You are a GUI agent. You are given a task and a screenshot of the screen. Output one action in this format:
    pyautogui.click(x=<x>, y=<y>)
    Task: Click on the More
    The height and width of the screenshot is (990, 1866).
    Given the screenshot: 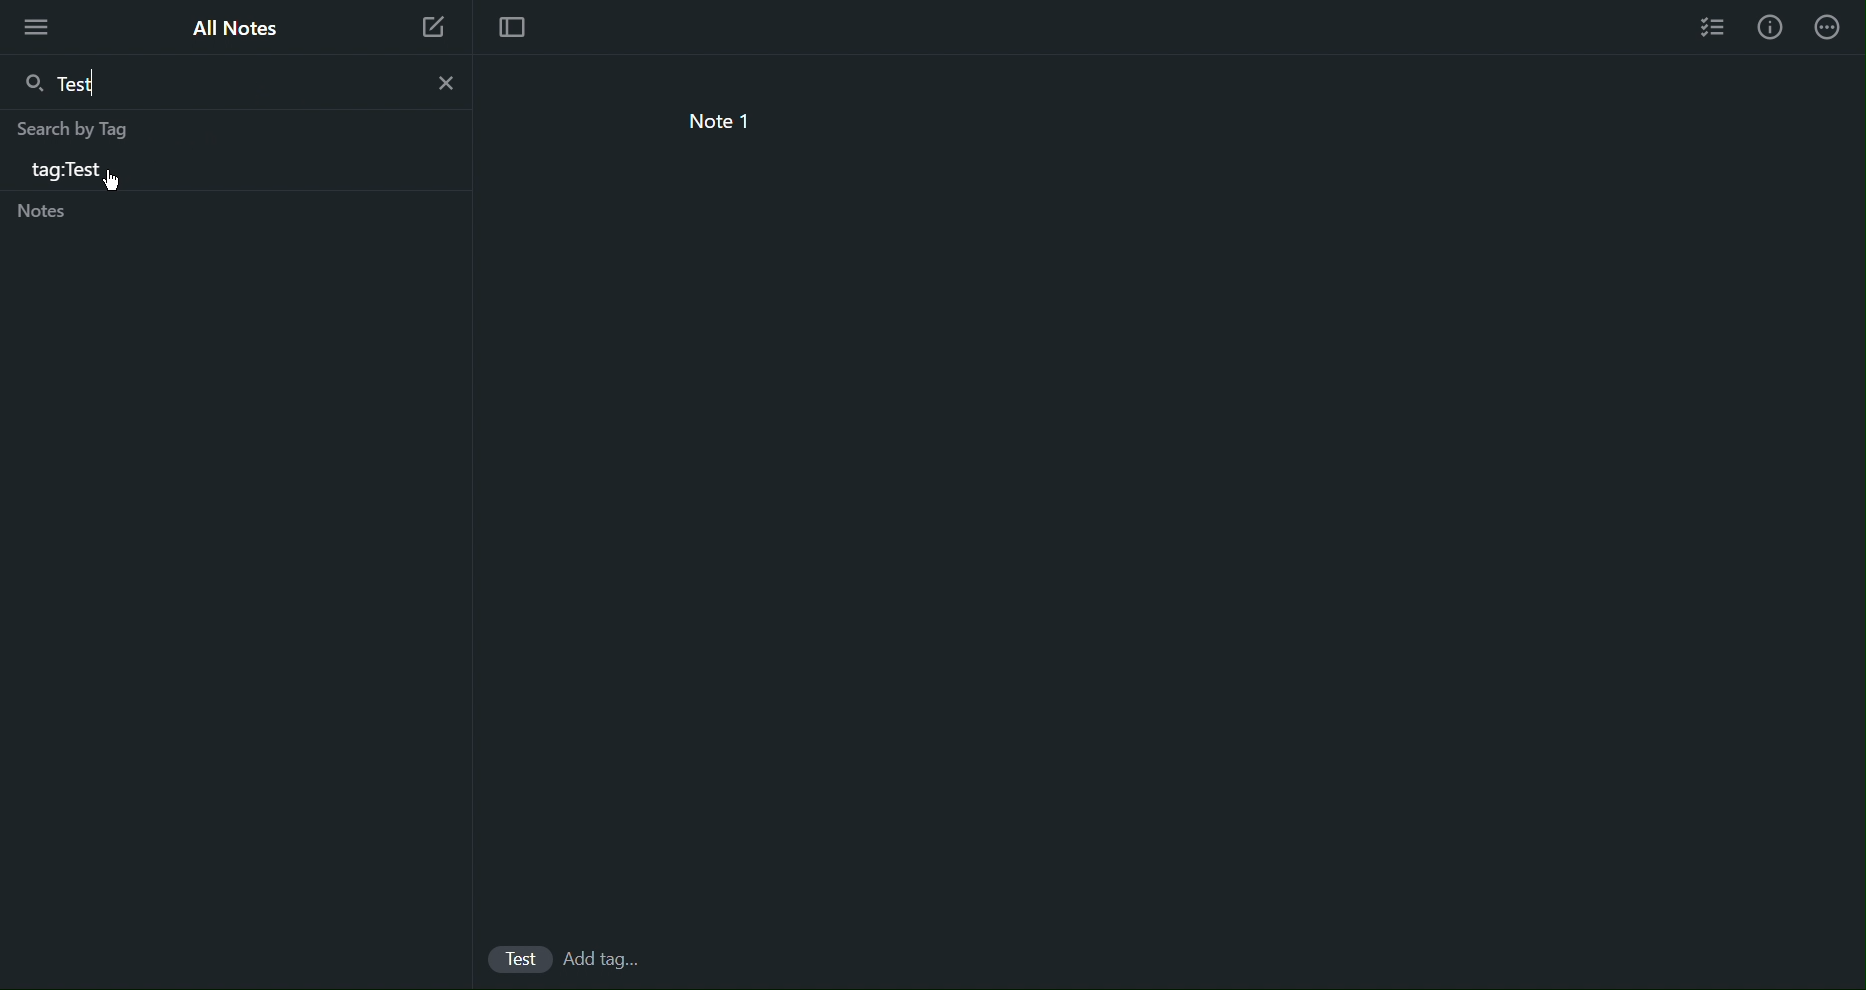 What is the action you would take?
    pyautogui.click(x=37, y=27)
    